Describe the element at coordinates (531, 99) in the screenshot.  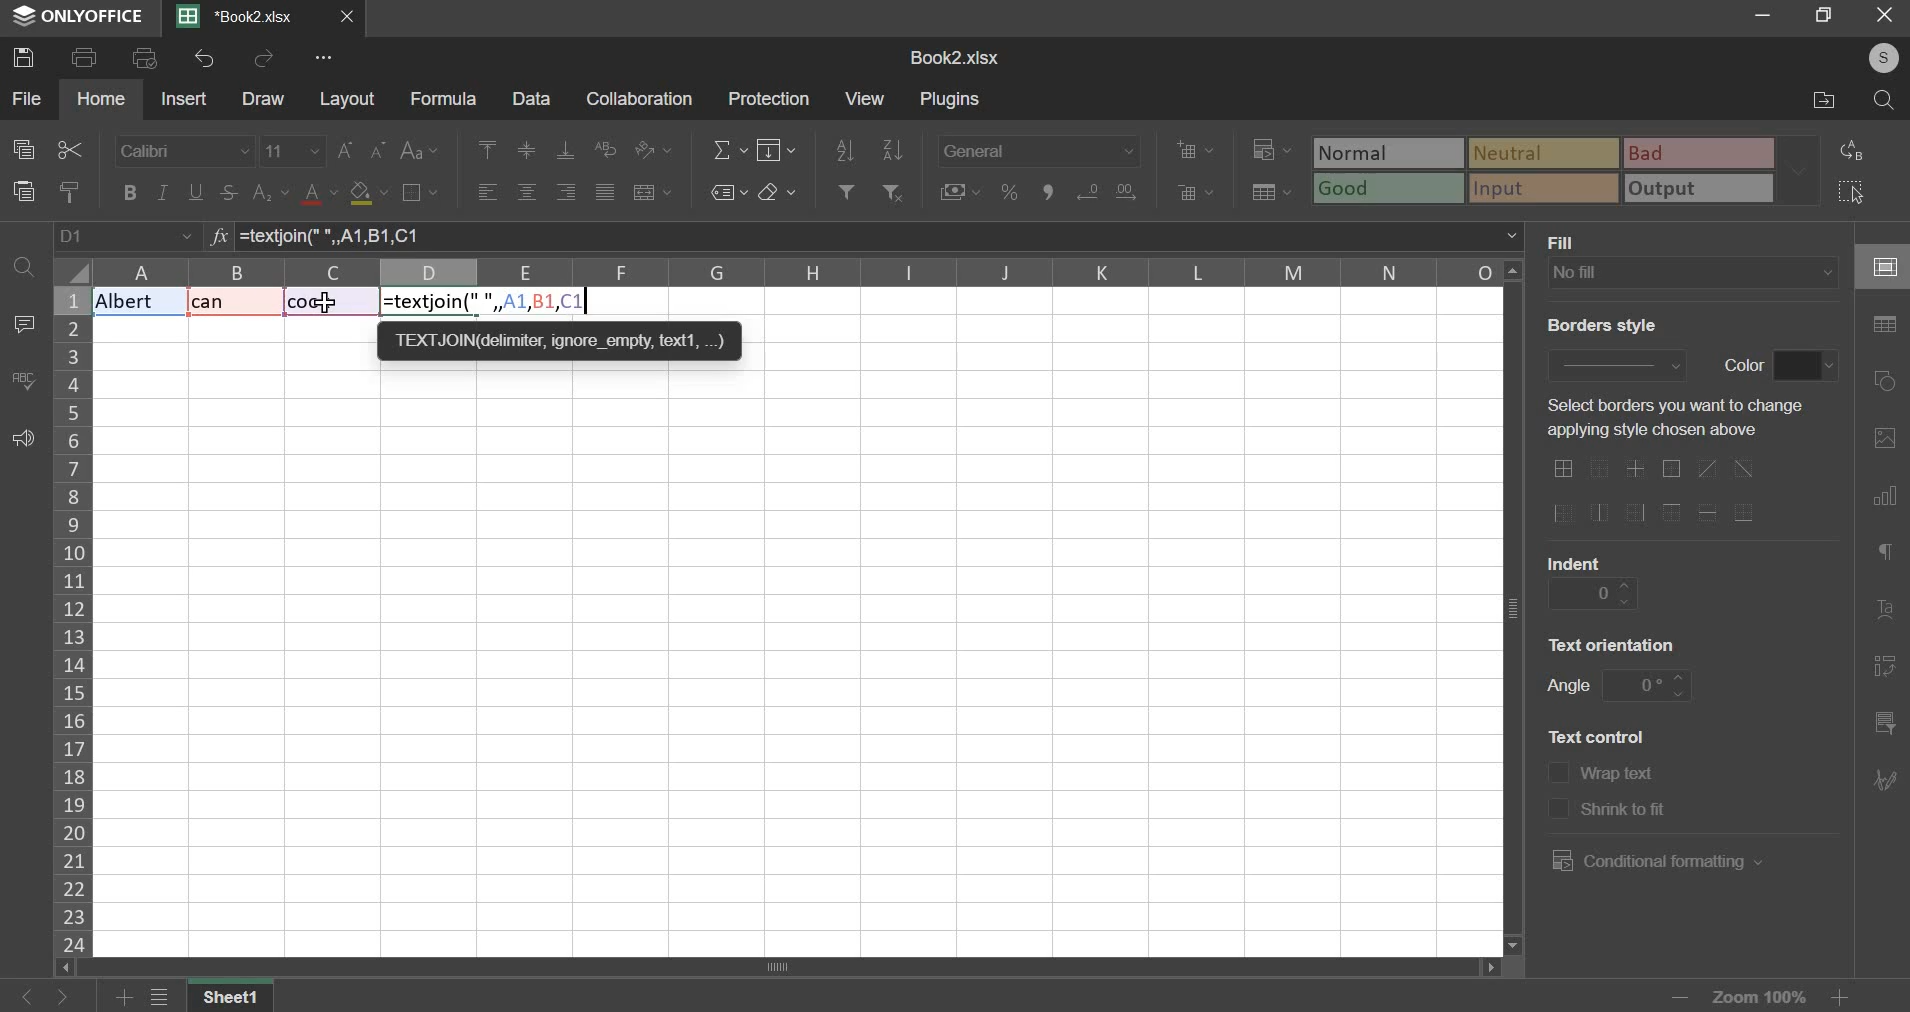
I see `data` at that location.